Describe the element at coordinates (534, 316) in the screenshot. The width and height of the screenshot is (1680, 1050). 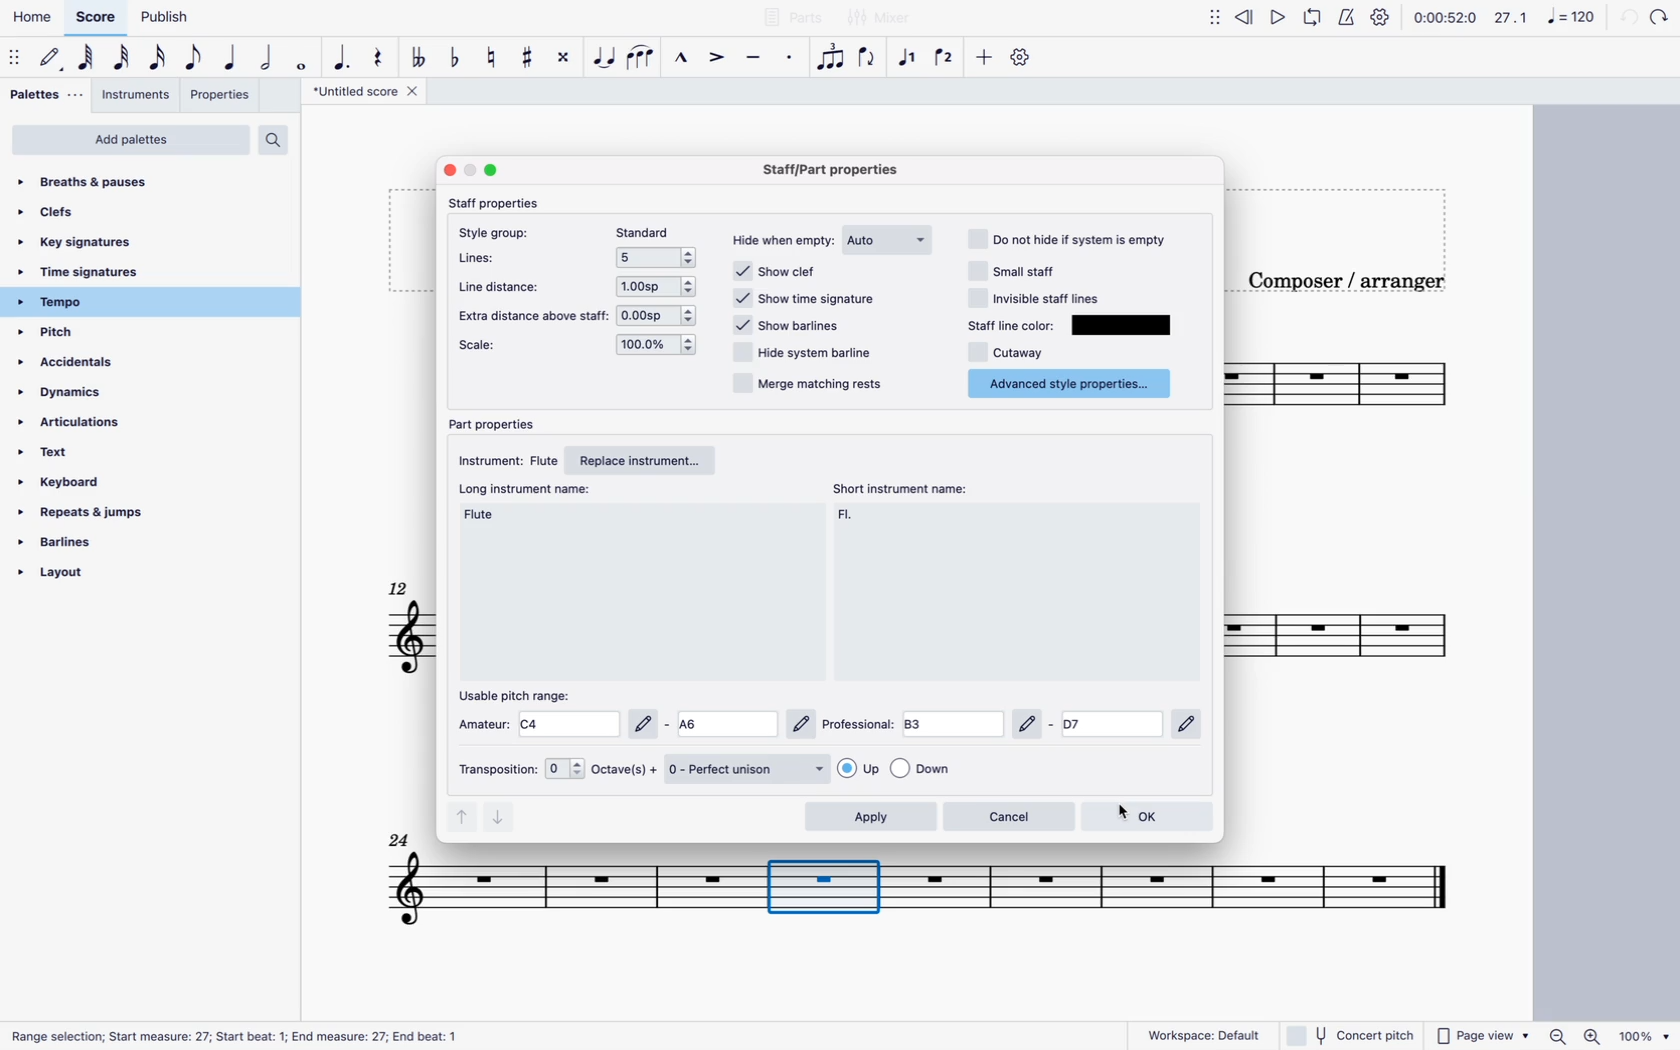
I see `extra distance above staff` at that location.